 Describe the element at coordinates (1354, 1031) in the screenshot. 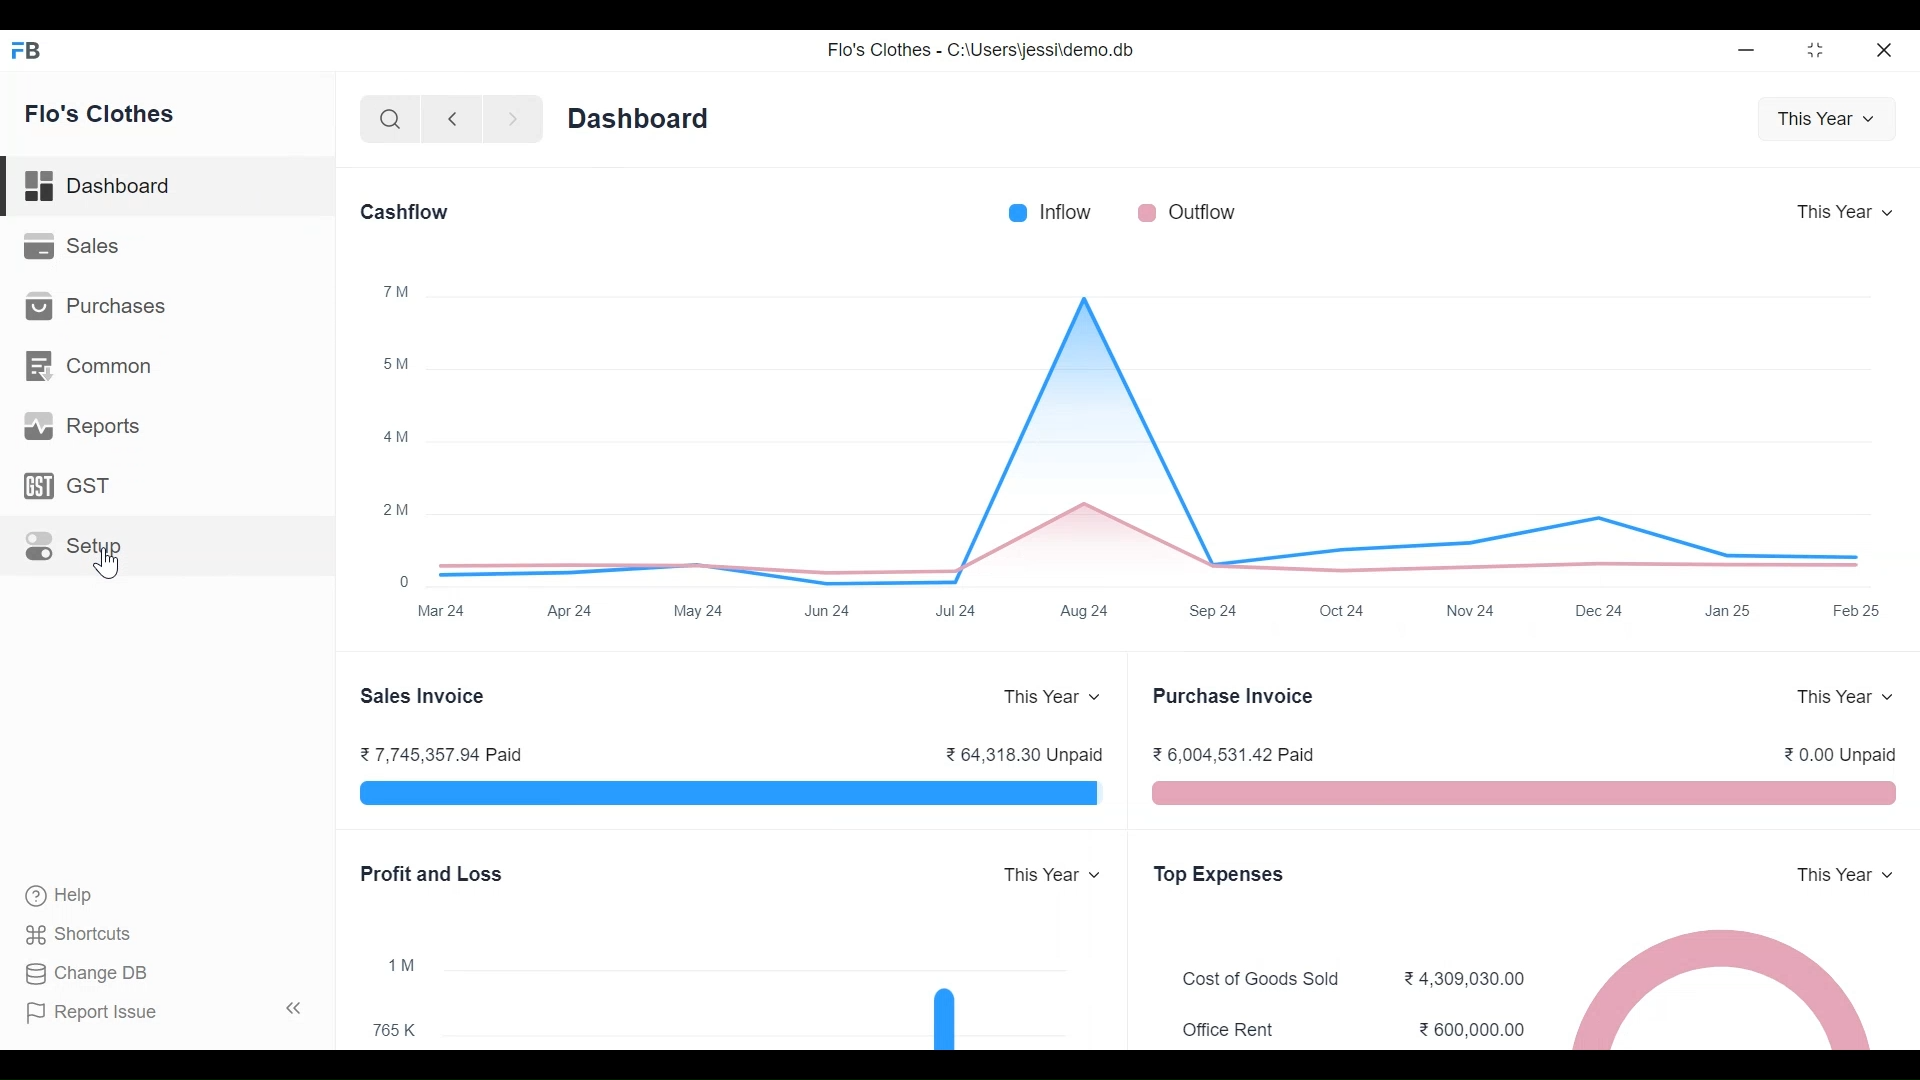

I see `Office Rent  ₹600,000.00` at that location.